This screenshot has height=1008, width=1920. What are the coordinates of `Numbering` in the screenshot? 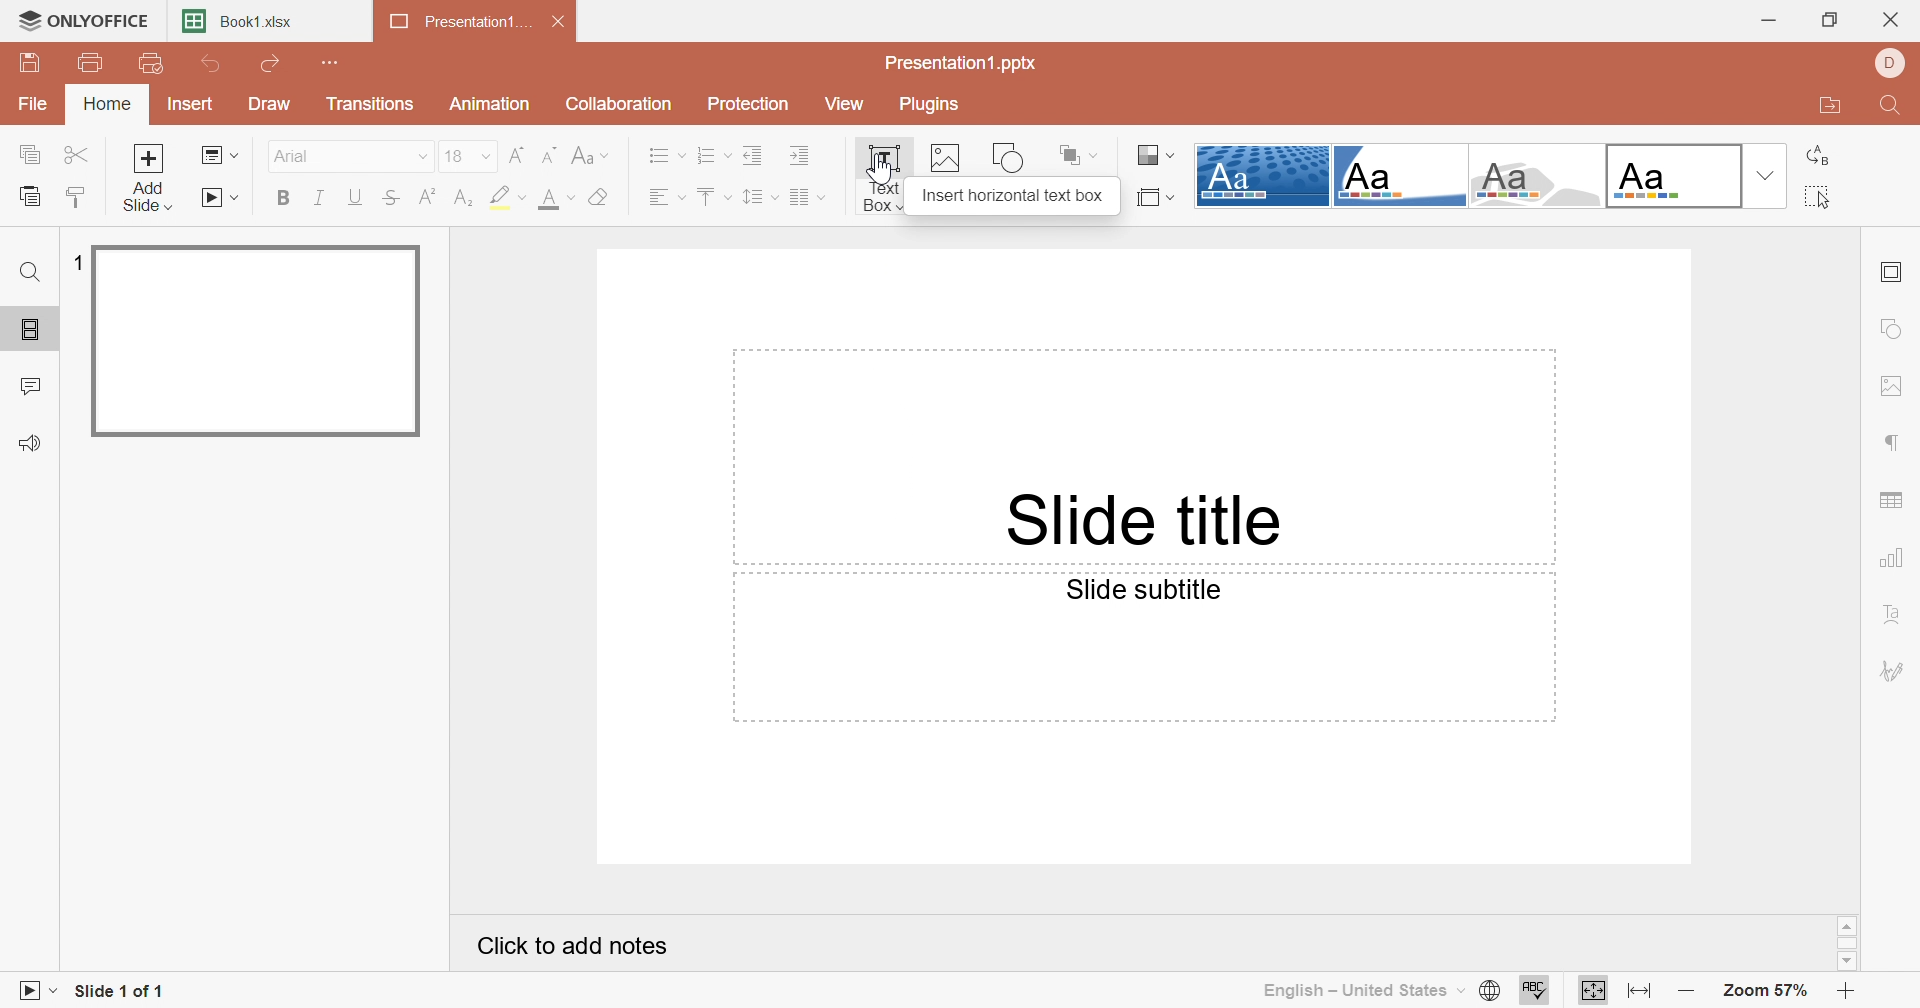 It's located at (712, 157).